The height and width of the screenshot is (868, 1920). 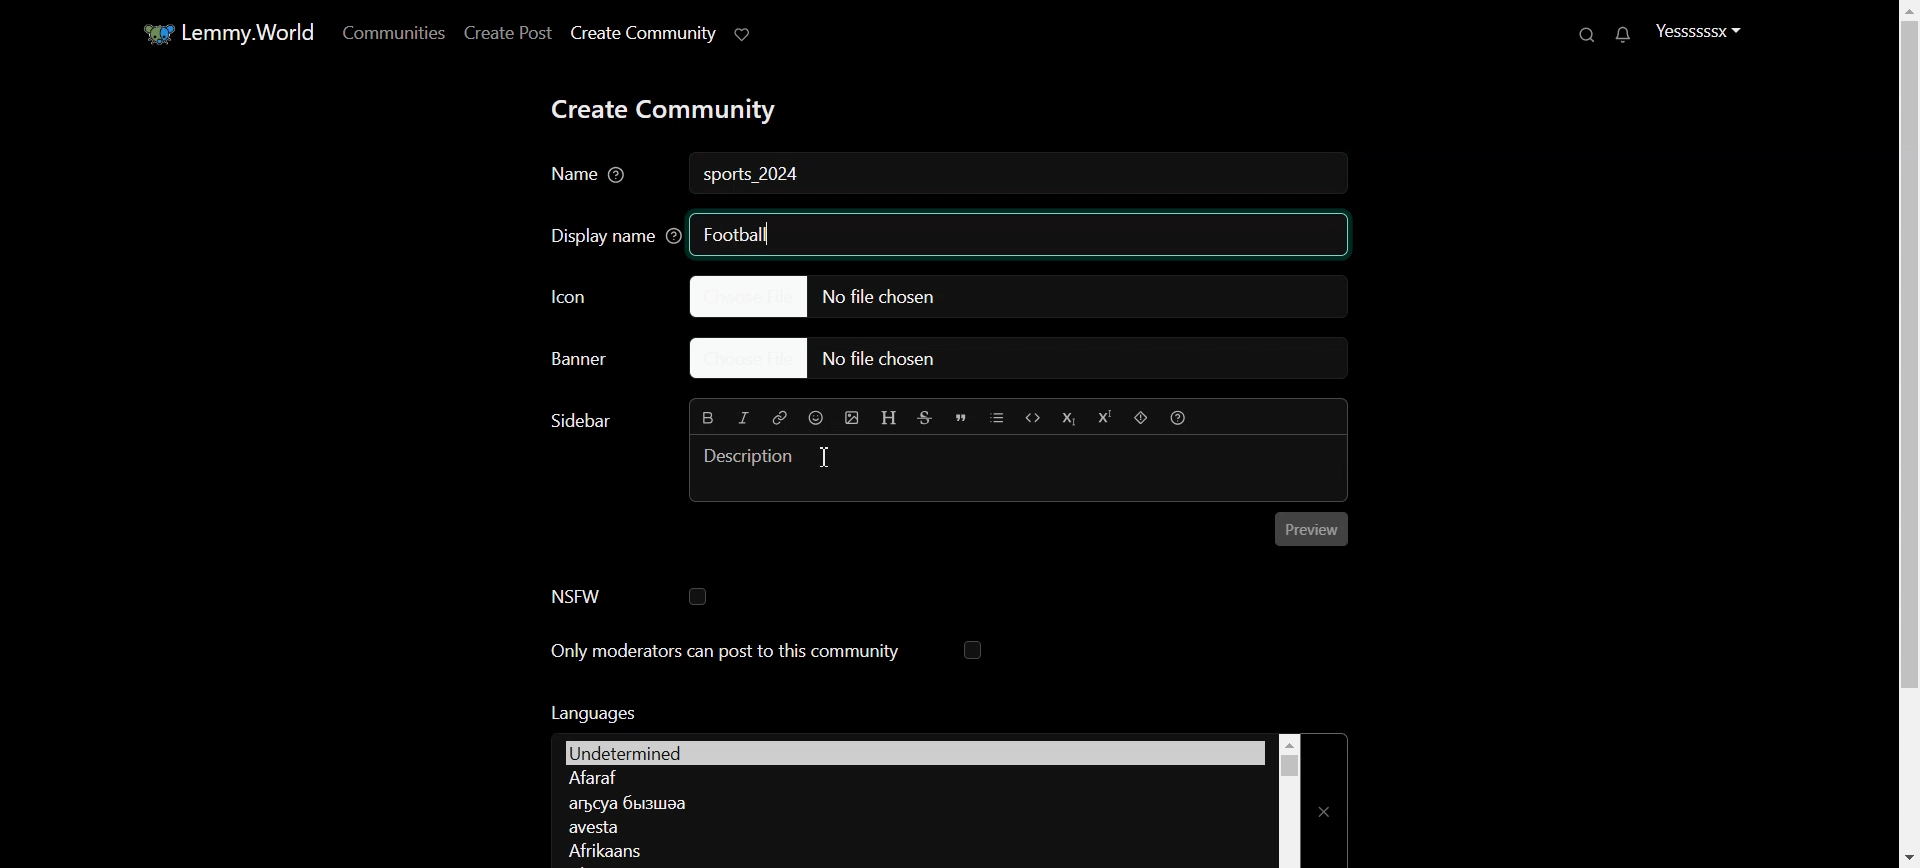 What do you see at coordinates (852, 418) in the screenshot?
I see `Insert Picture` at bounding box center [852, 418].